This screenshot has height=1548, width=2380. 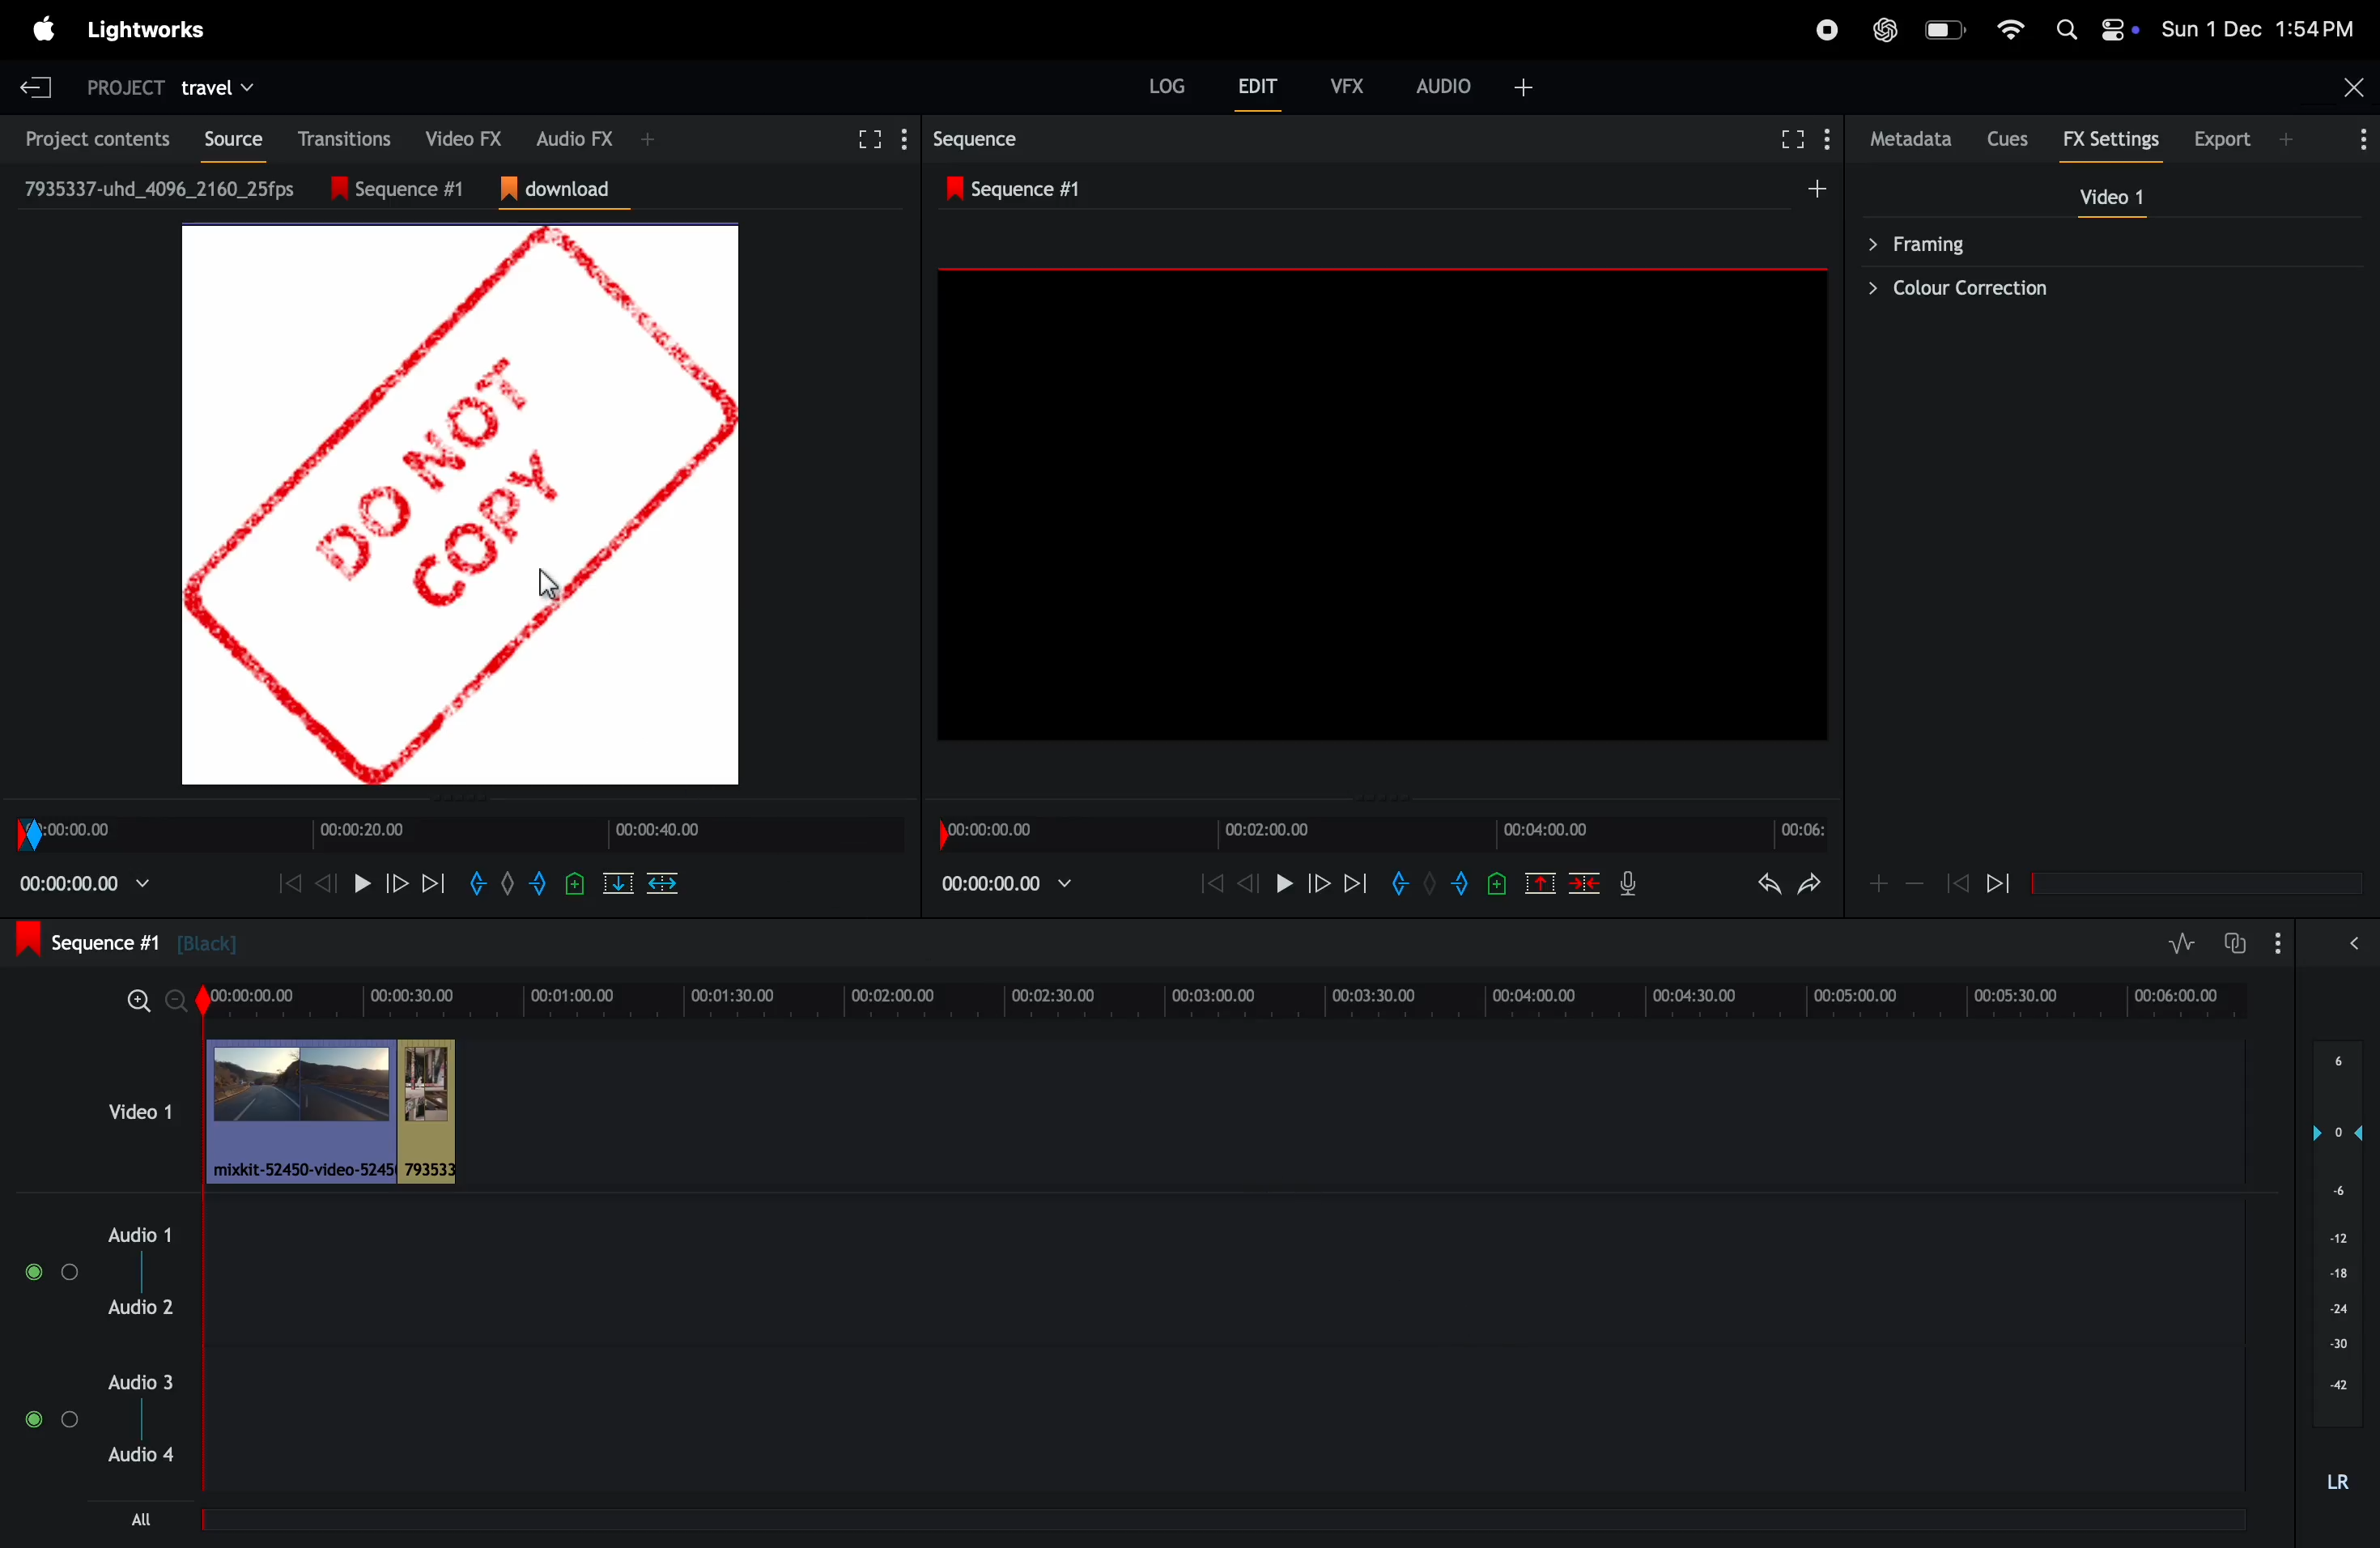 What do you see at coordinates (1885, 30) in the screenshot?
I see `chatgpt` at bounding box center [1885, 30].